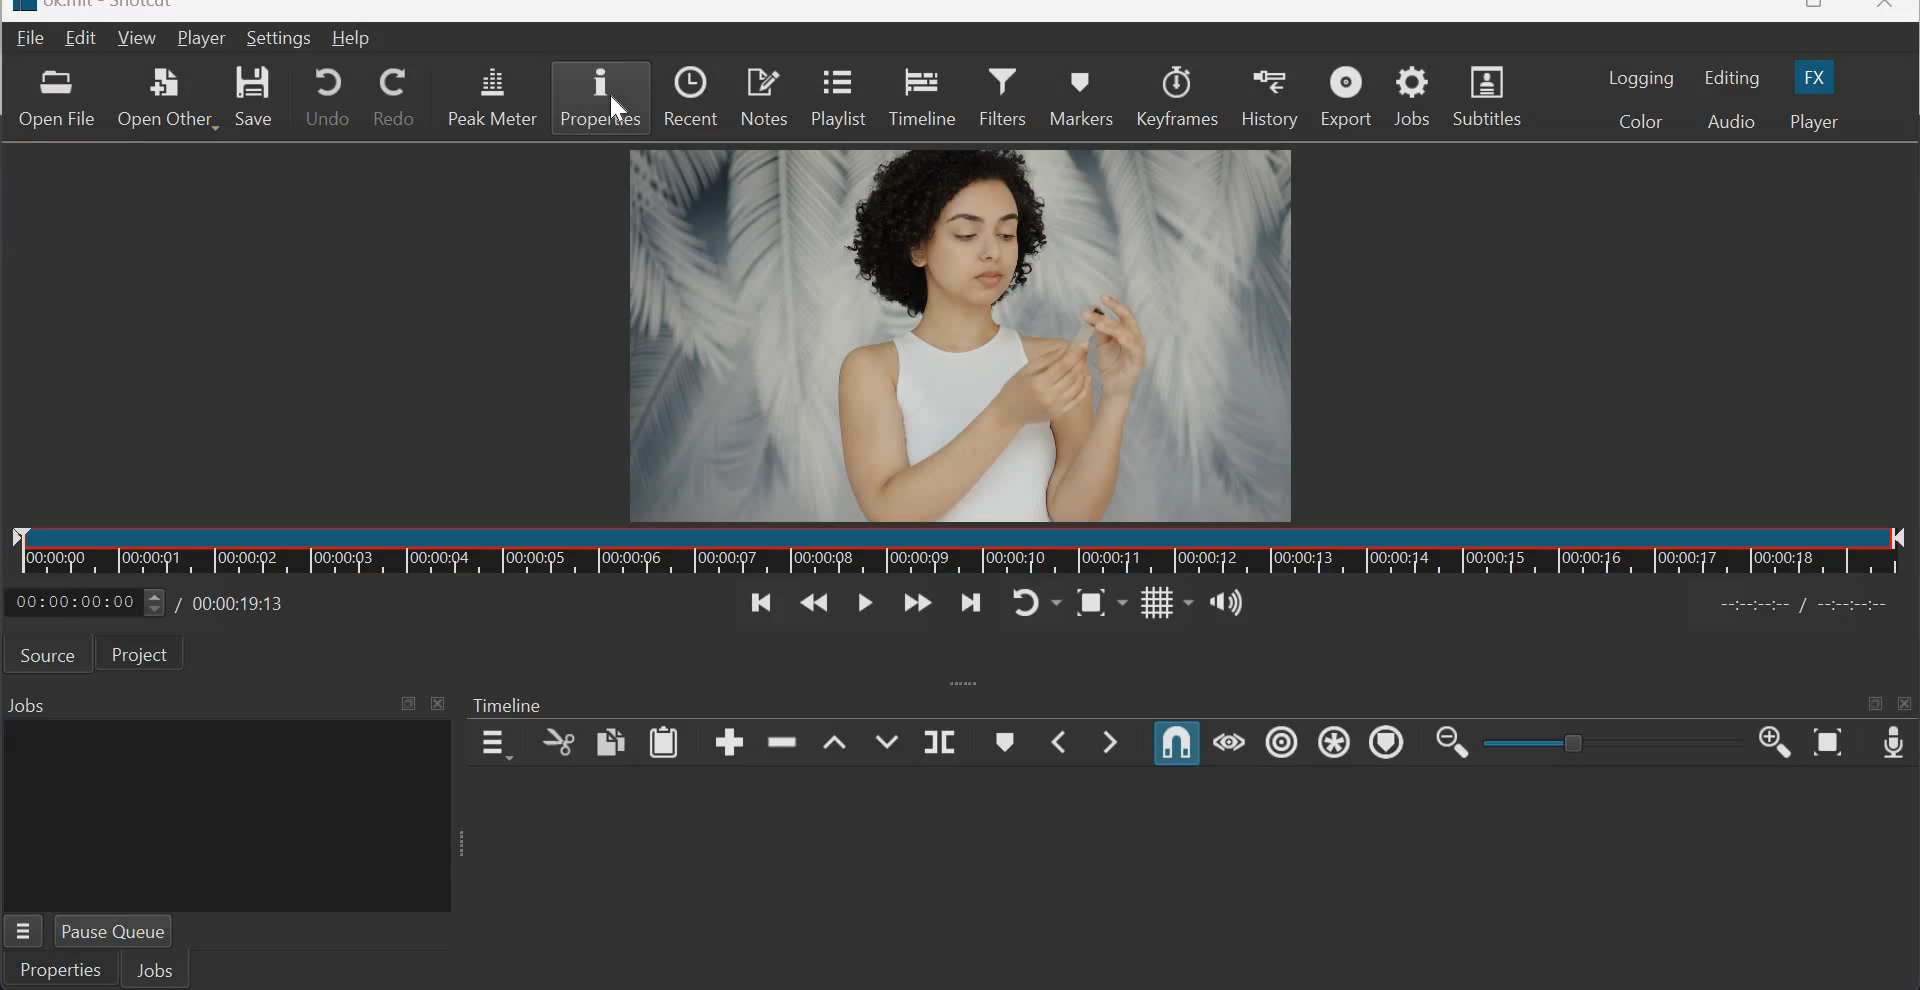 The height and width of the screenshot is (990, 1920). I want to click on Pause Queue, so click(114, 931).